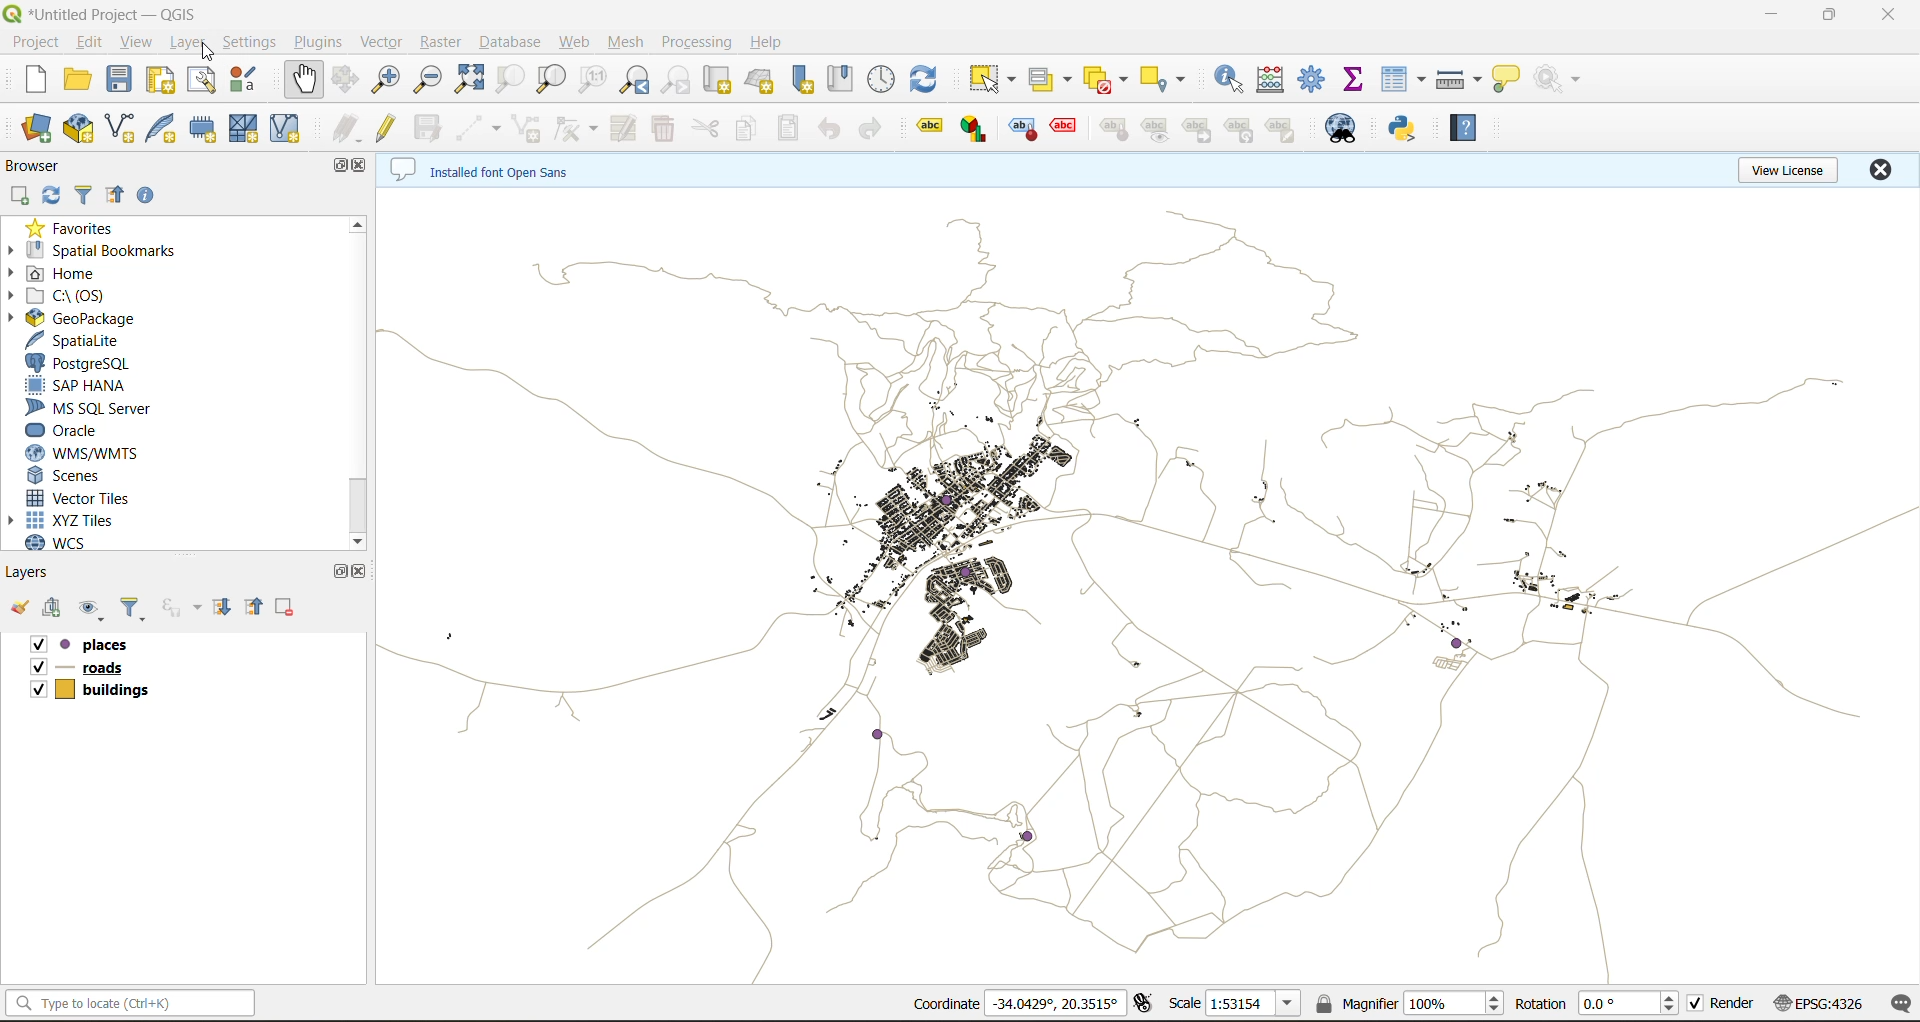 Image resolution: width=1920 pixels, height=1022 pixels. I want to click on control  panel , so click(879, 77).